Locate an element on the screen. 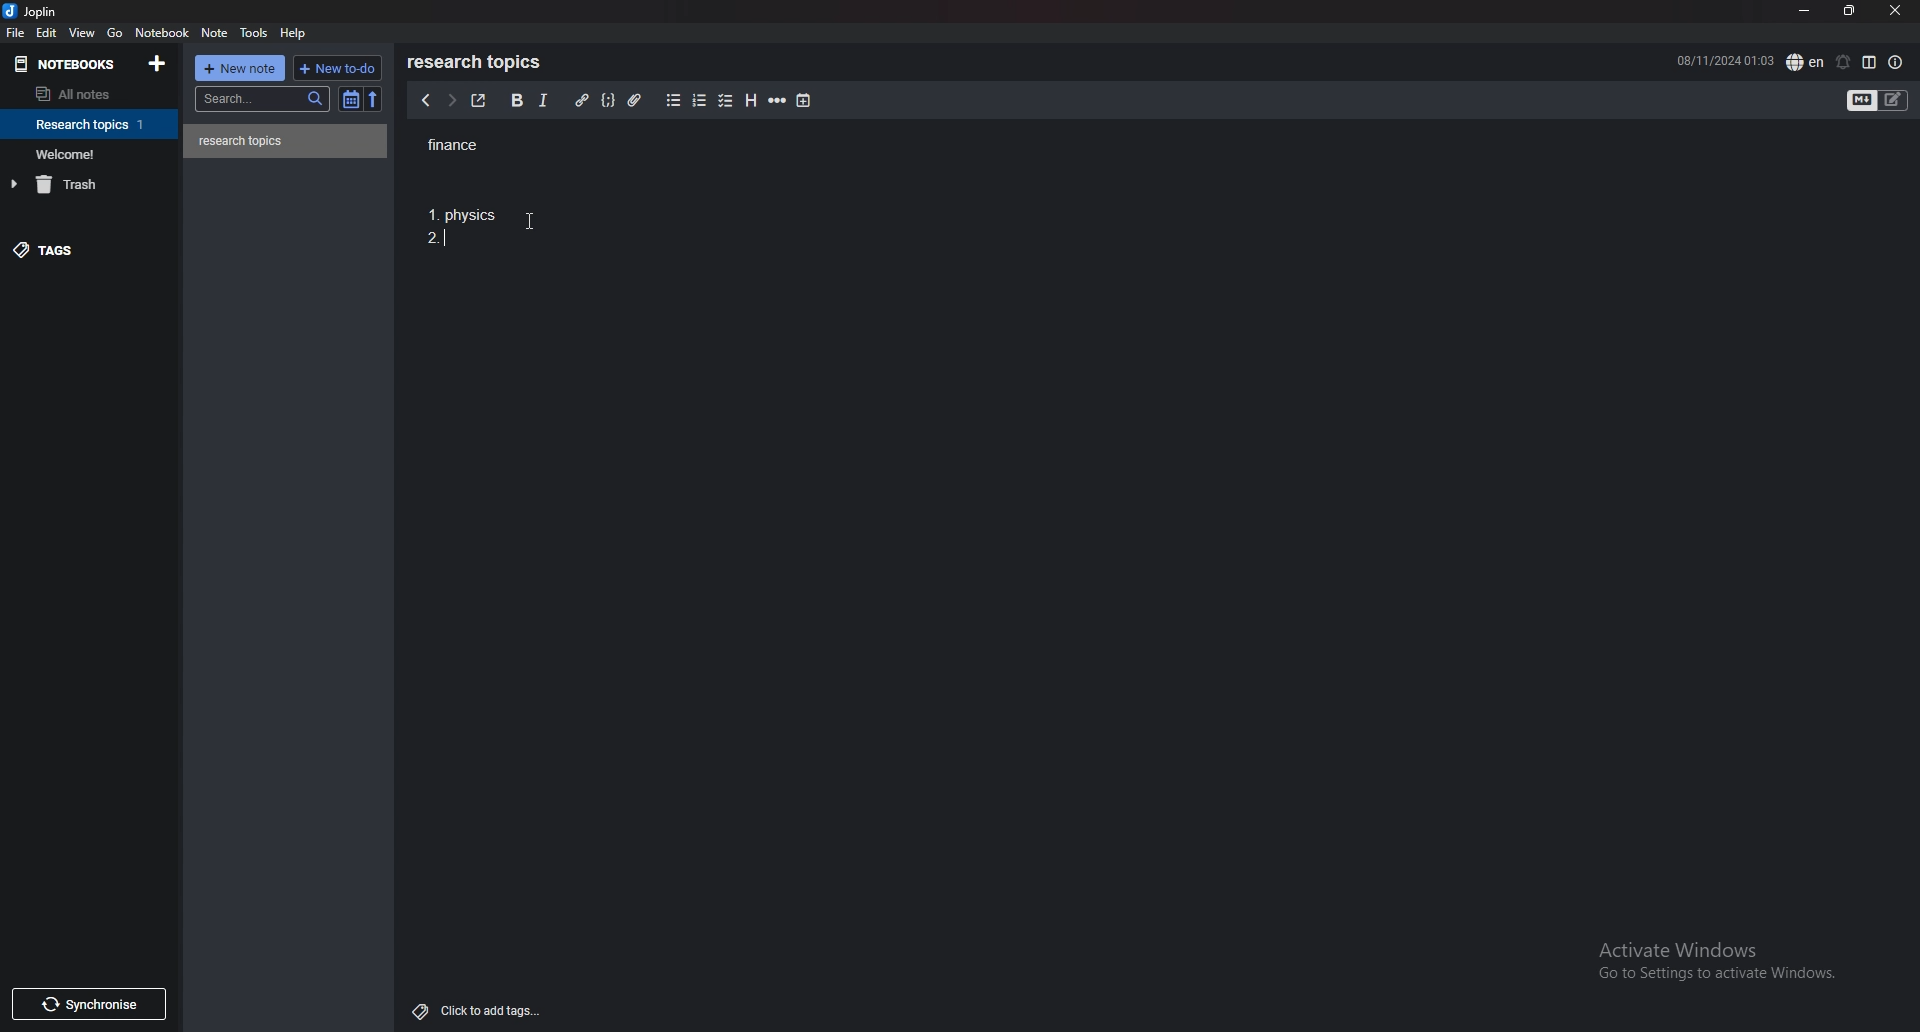 Image resolution: width=1920 pixels, height=1032 pixels. research topics is located at coordinates (478, 62).